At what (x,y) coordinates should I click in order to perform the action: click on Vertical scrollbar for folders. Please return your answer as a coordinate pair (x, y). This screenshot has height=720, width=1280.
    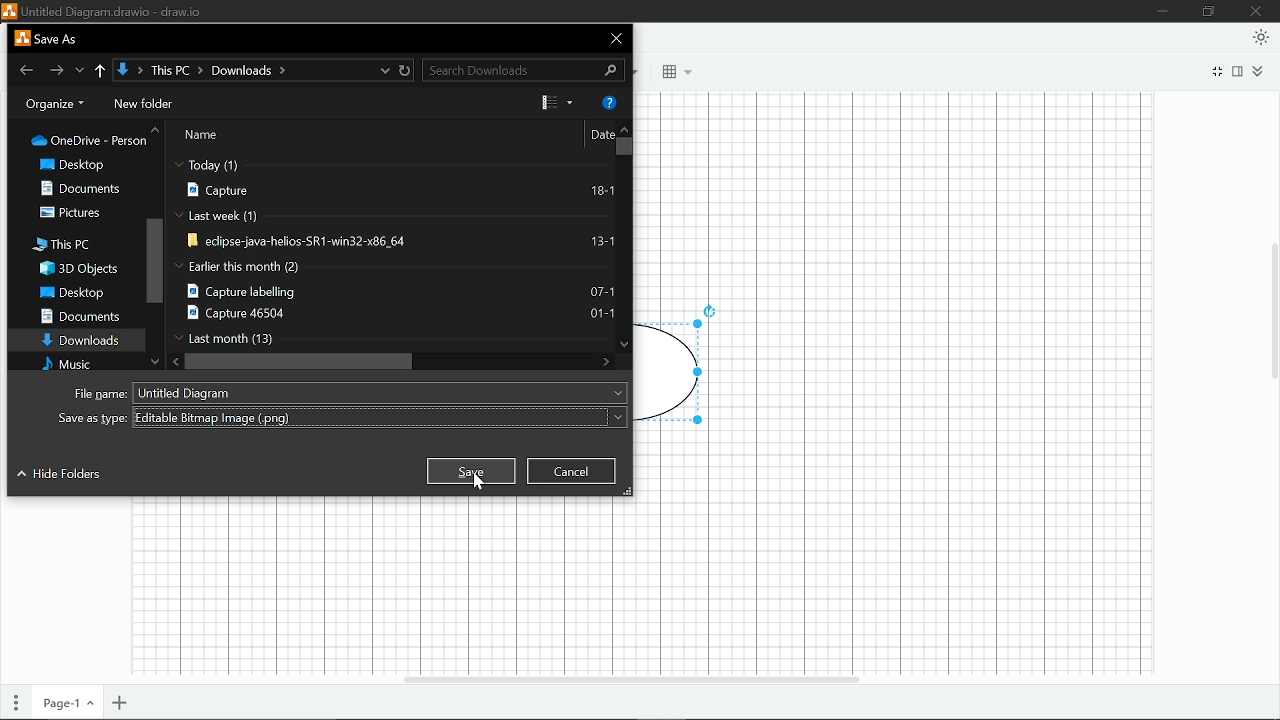
    Looking at the image, I should click on (154, 260).